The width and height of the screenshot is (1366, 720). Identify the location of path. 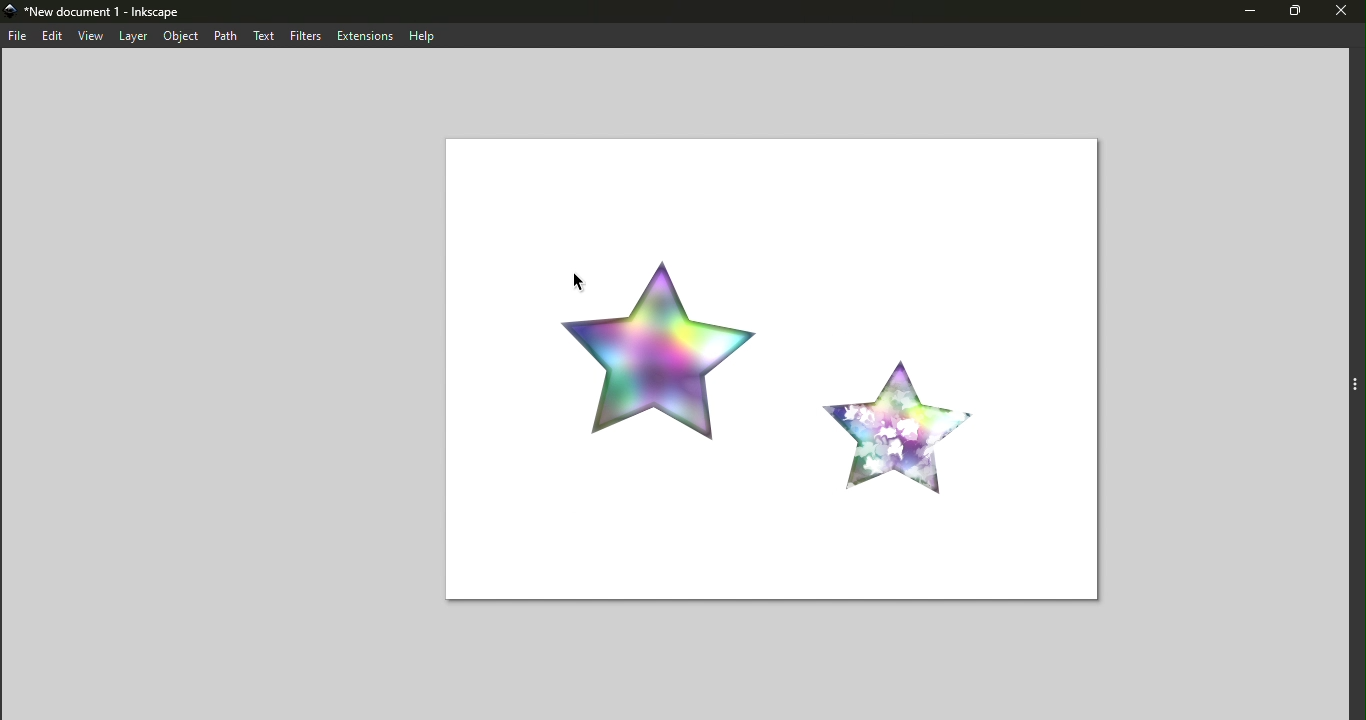
(225, 34).